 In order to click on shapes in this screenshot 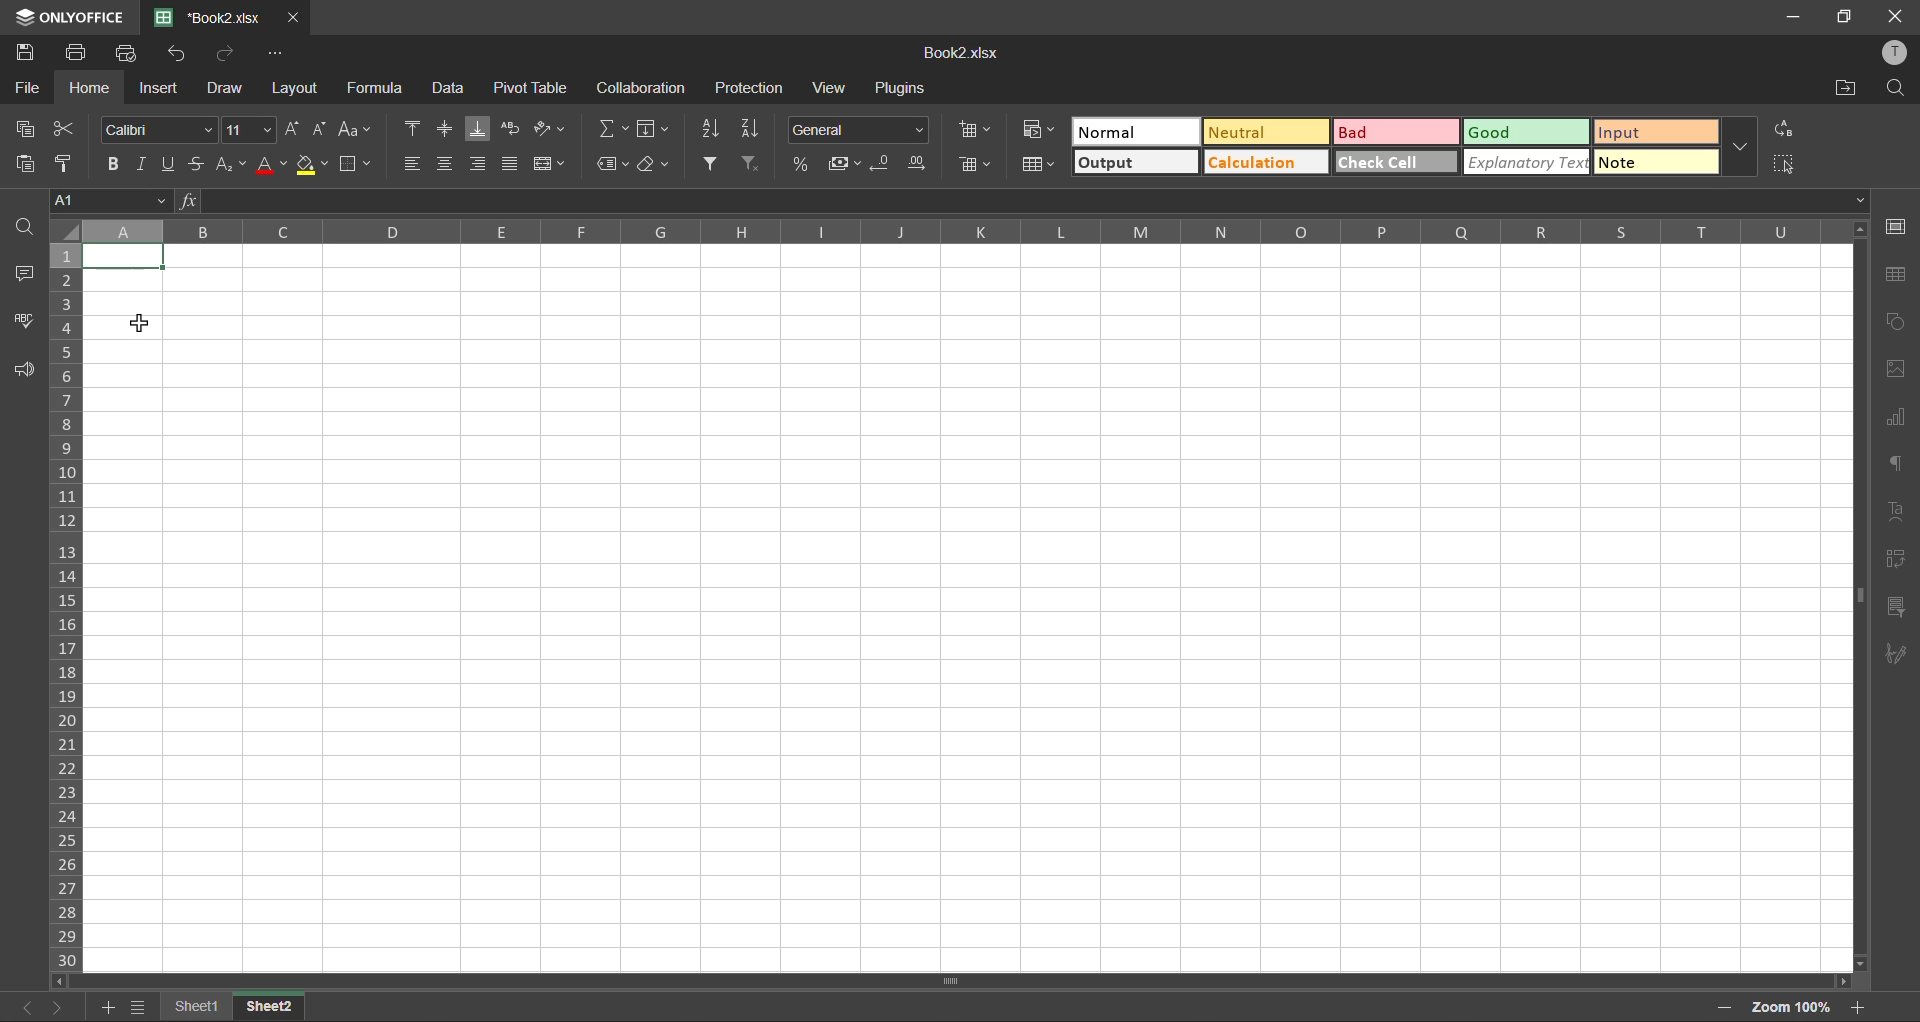, I will do `click(1897, 322)`.